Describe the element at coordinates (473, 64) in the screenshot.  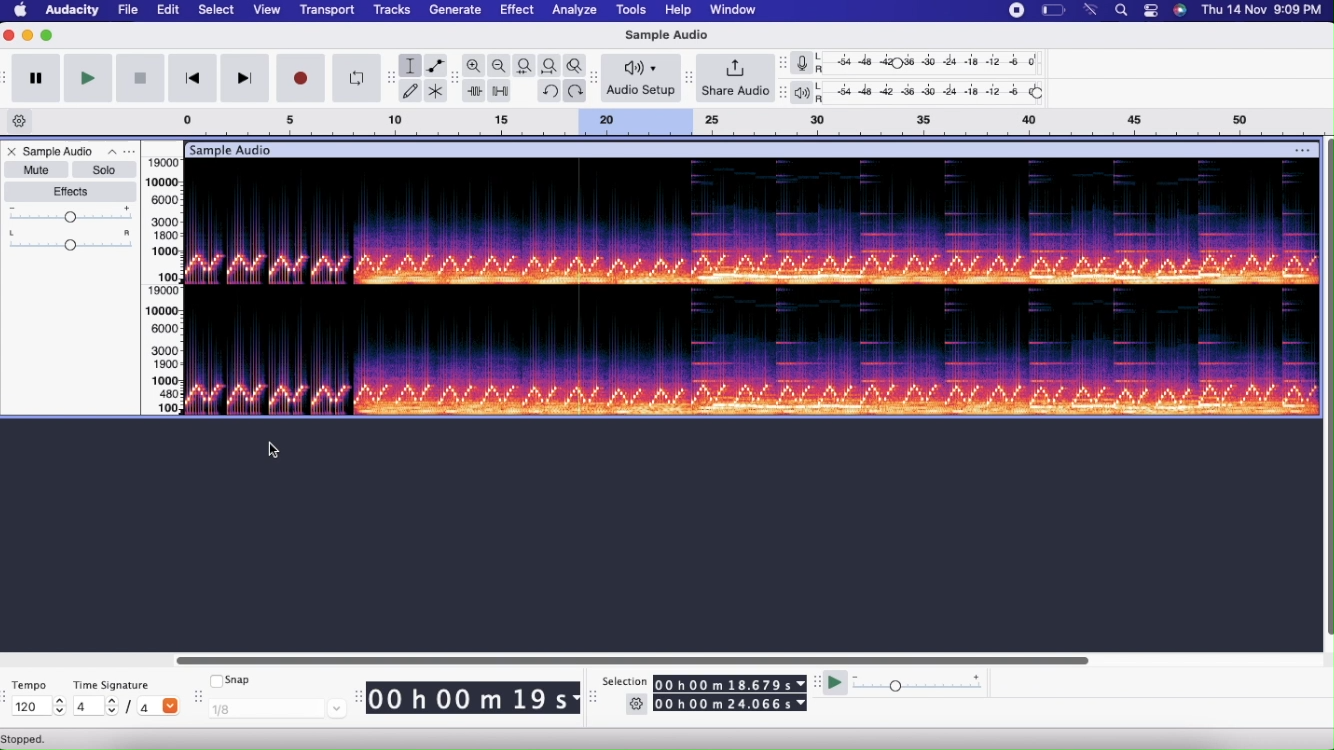
I see `Zoom In` at that location.